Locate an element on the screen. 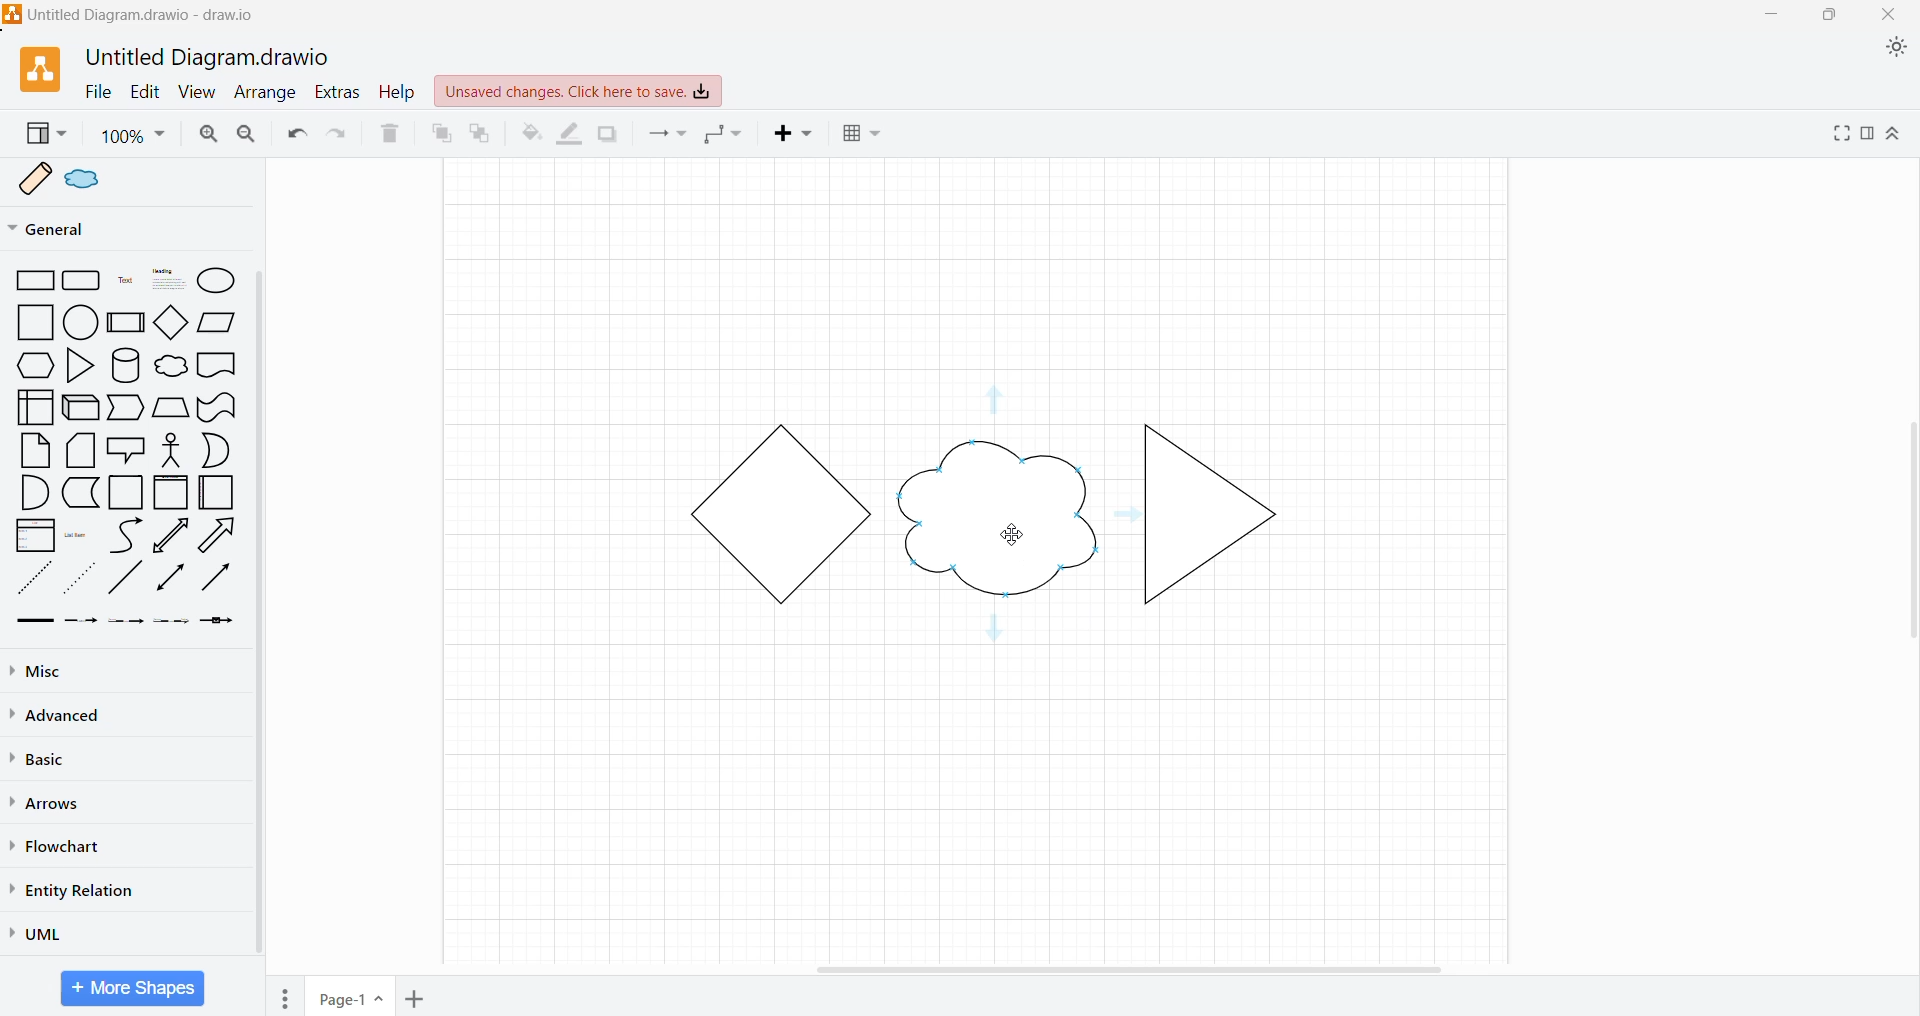 Image resolution: width=1920 pixels, height=1016 pixels. Help is located at coordinates (397, 92).